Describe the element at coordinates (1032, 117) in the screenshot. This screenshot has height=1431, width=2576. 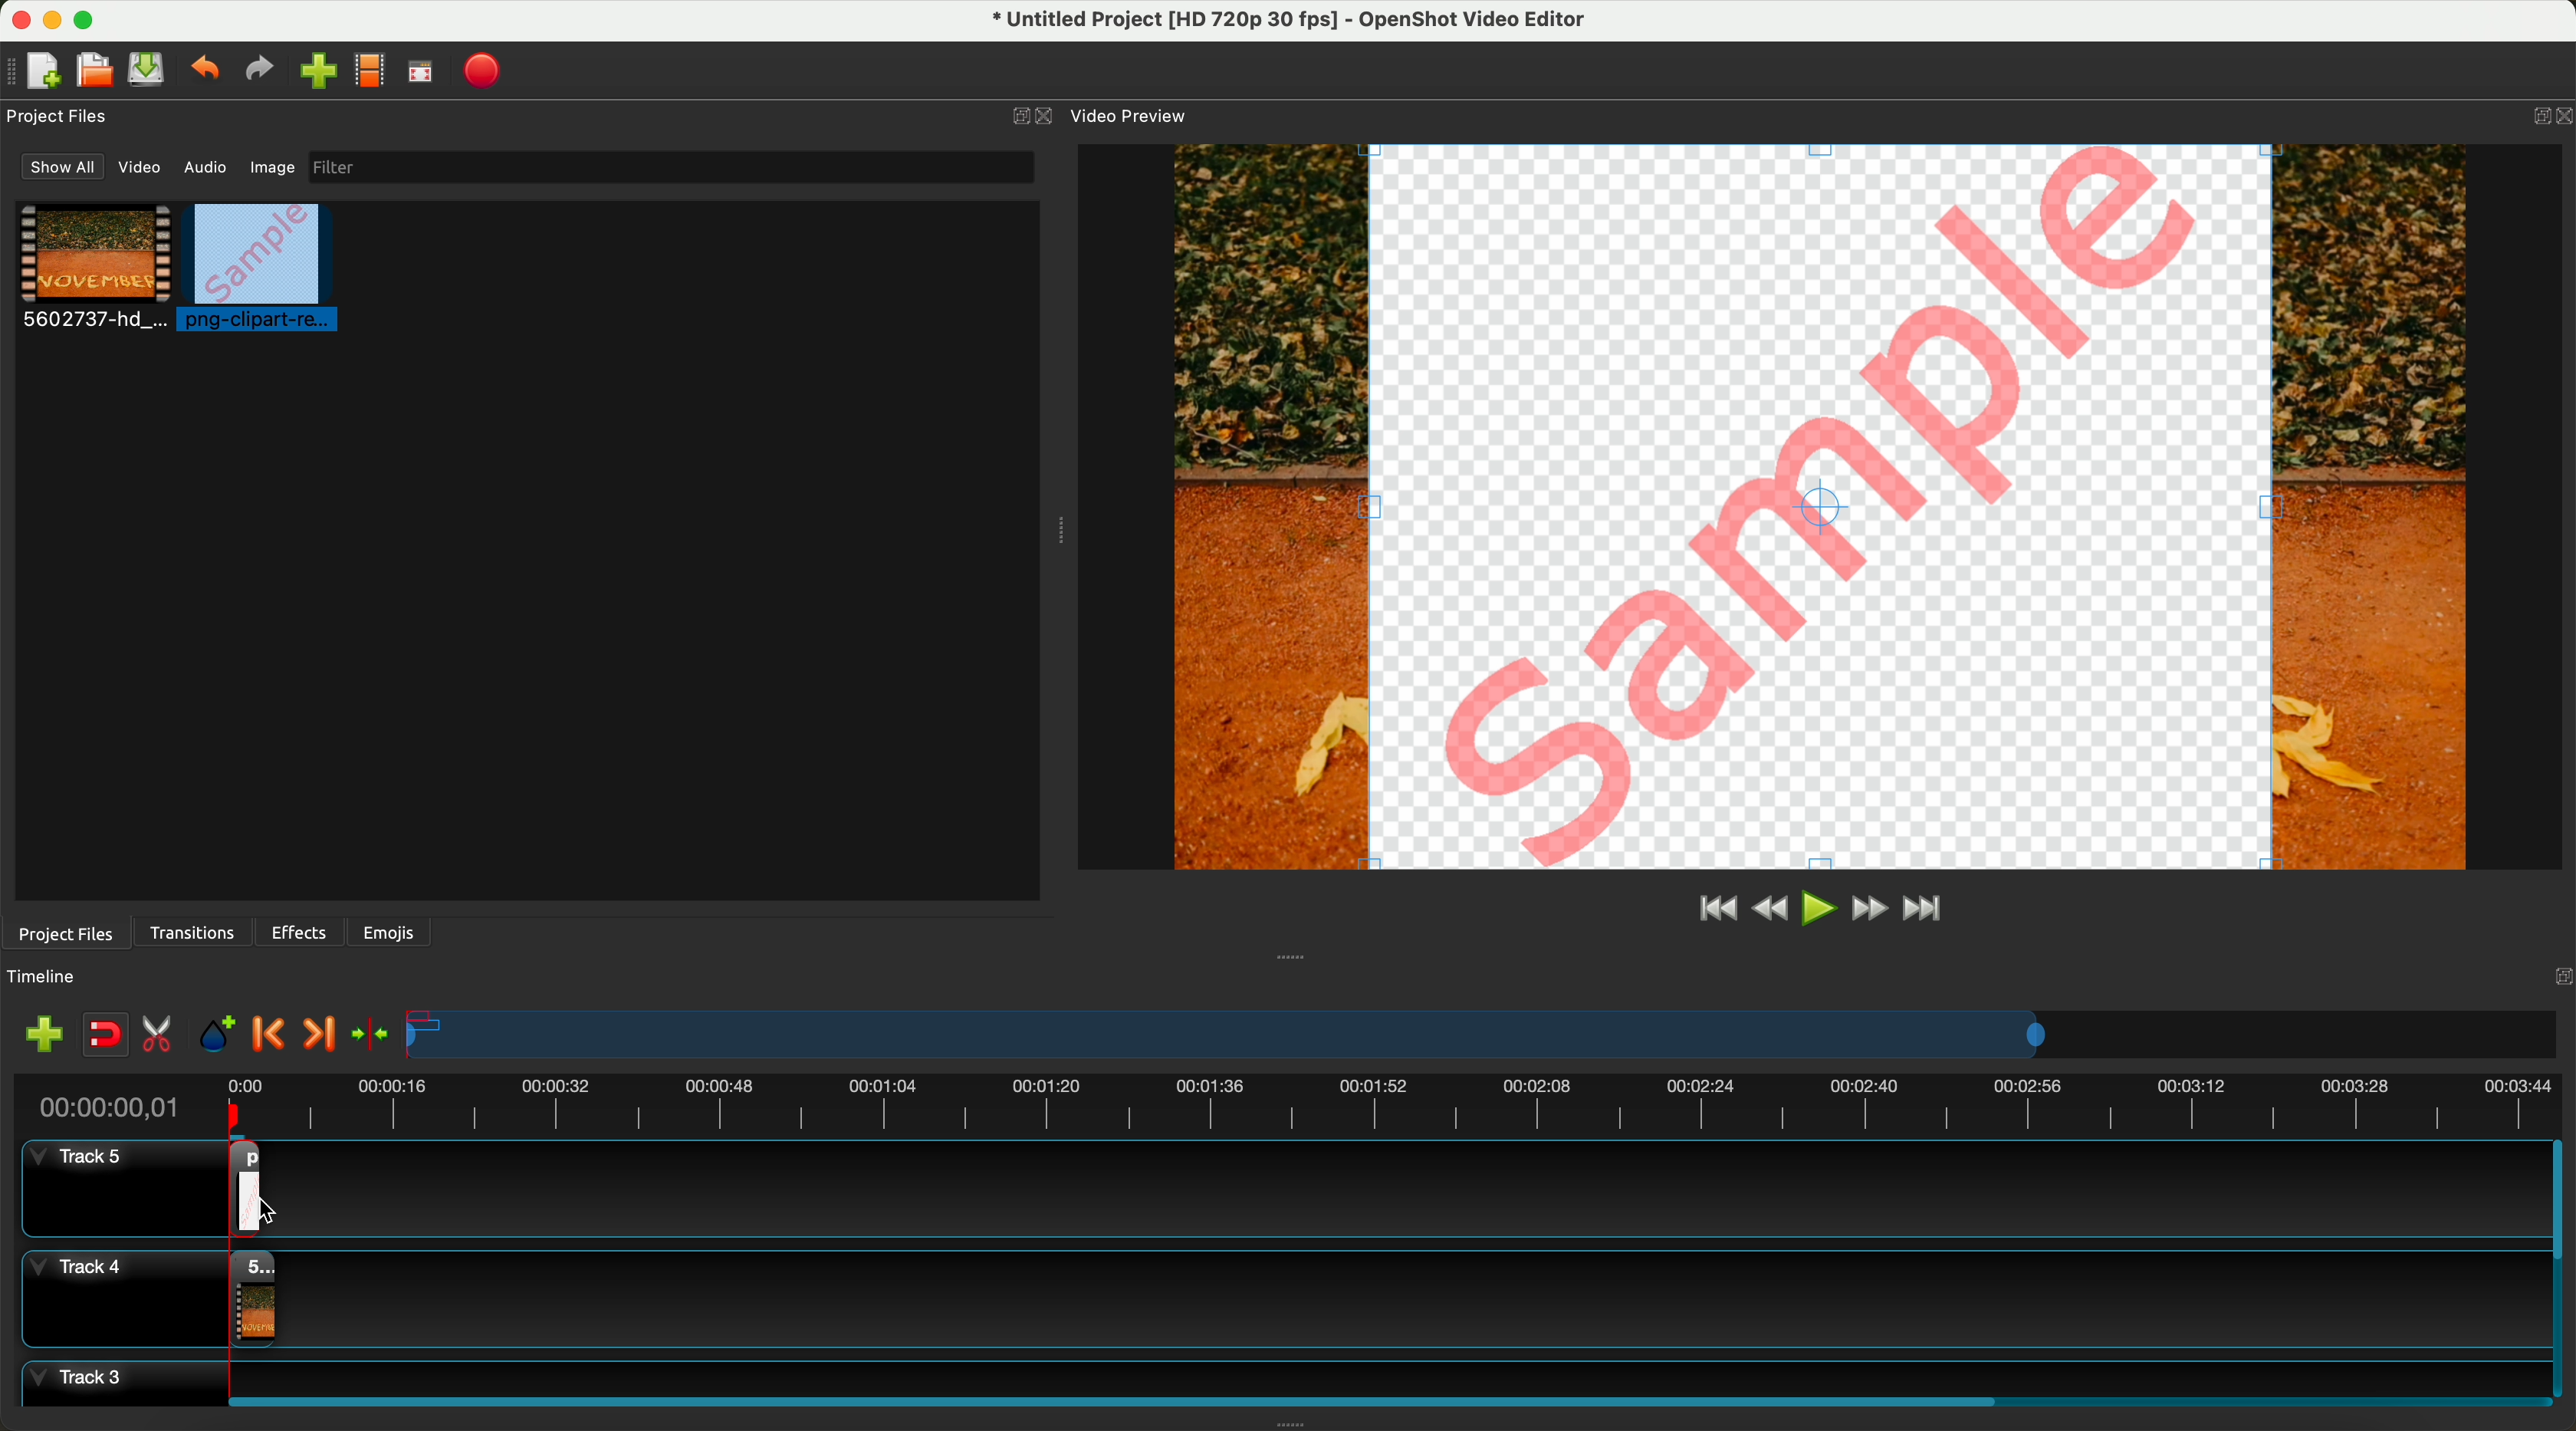
I see `close` at that location.